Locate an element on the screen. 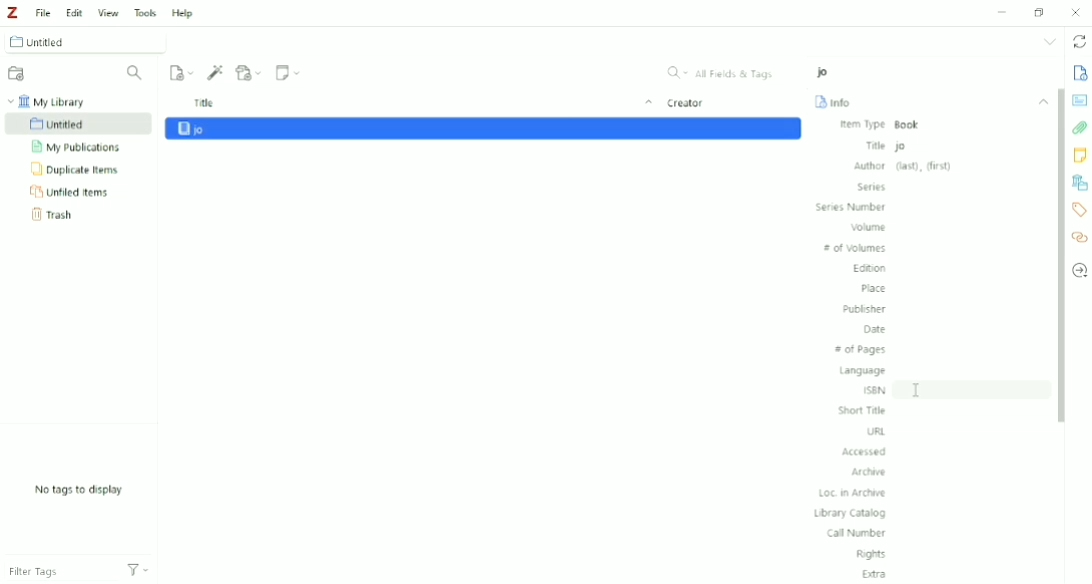 Image resolution: width=1092 pixels, height=584 pixels. Add Attachment is located at coordinates (250, 72).